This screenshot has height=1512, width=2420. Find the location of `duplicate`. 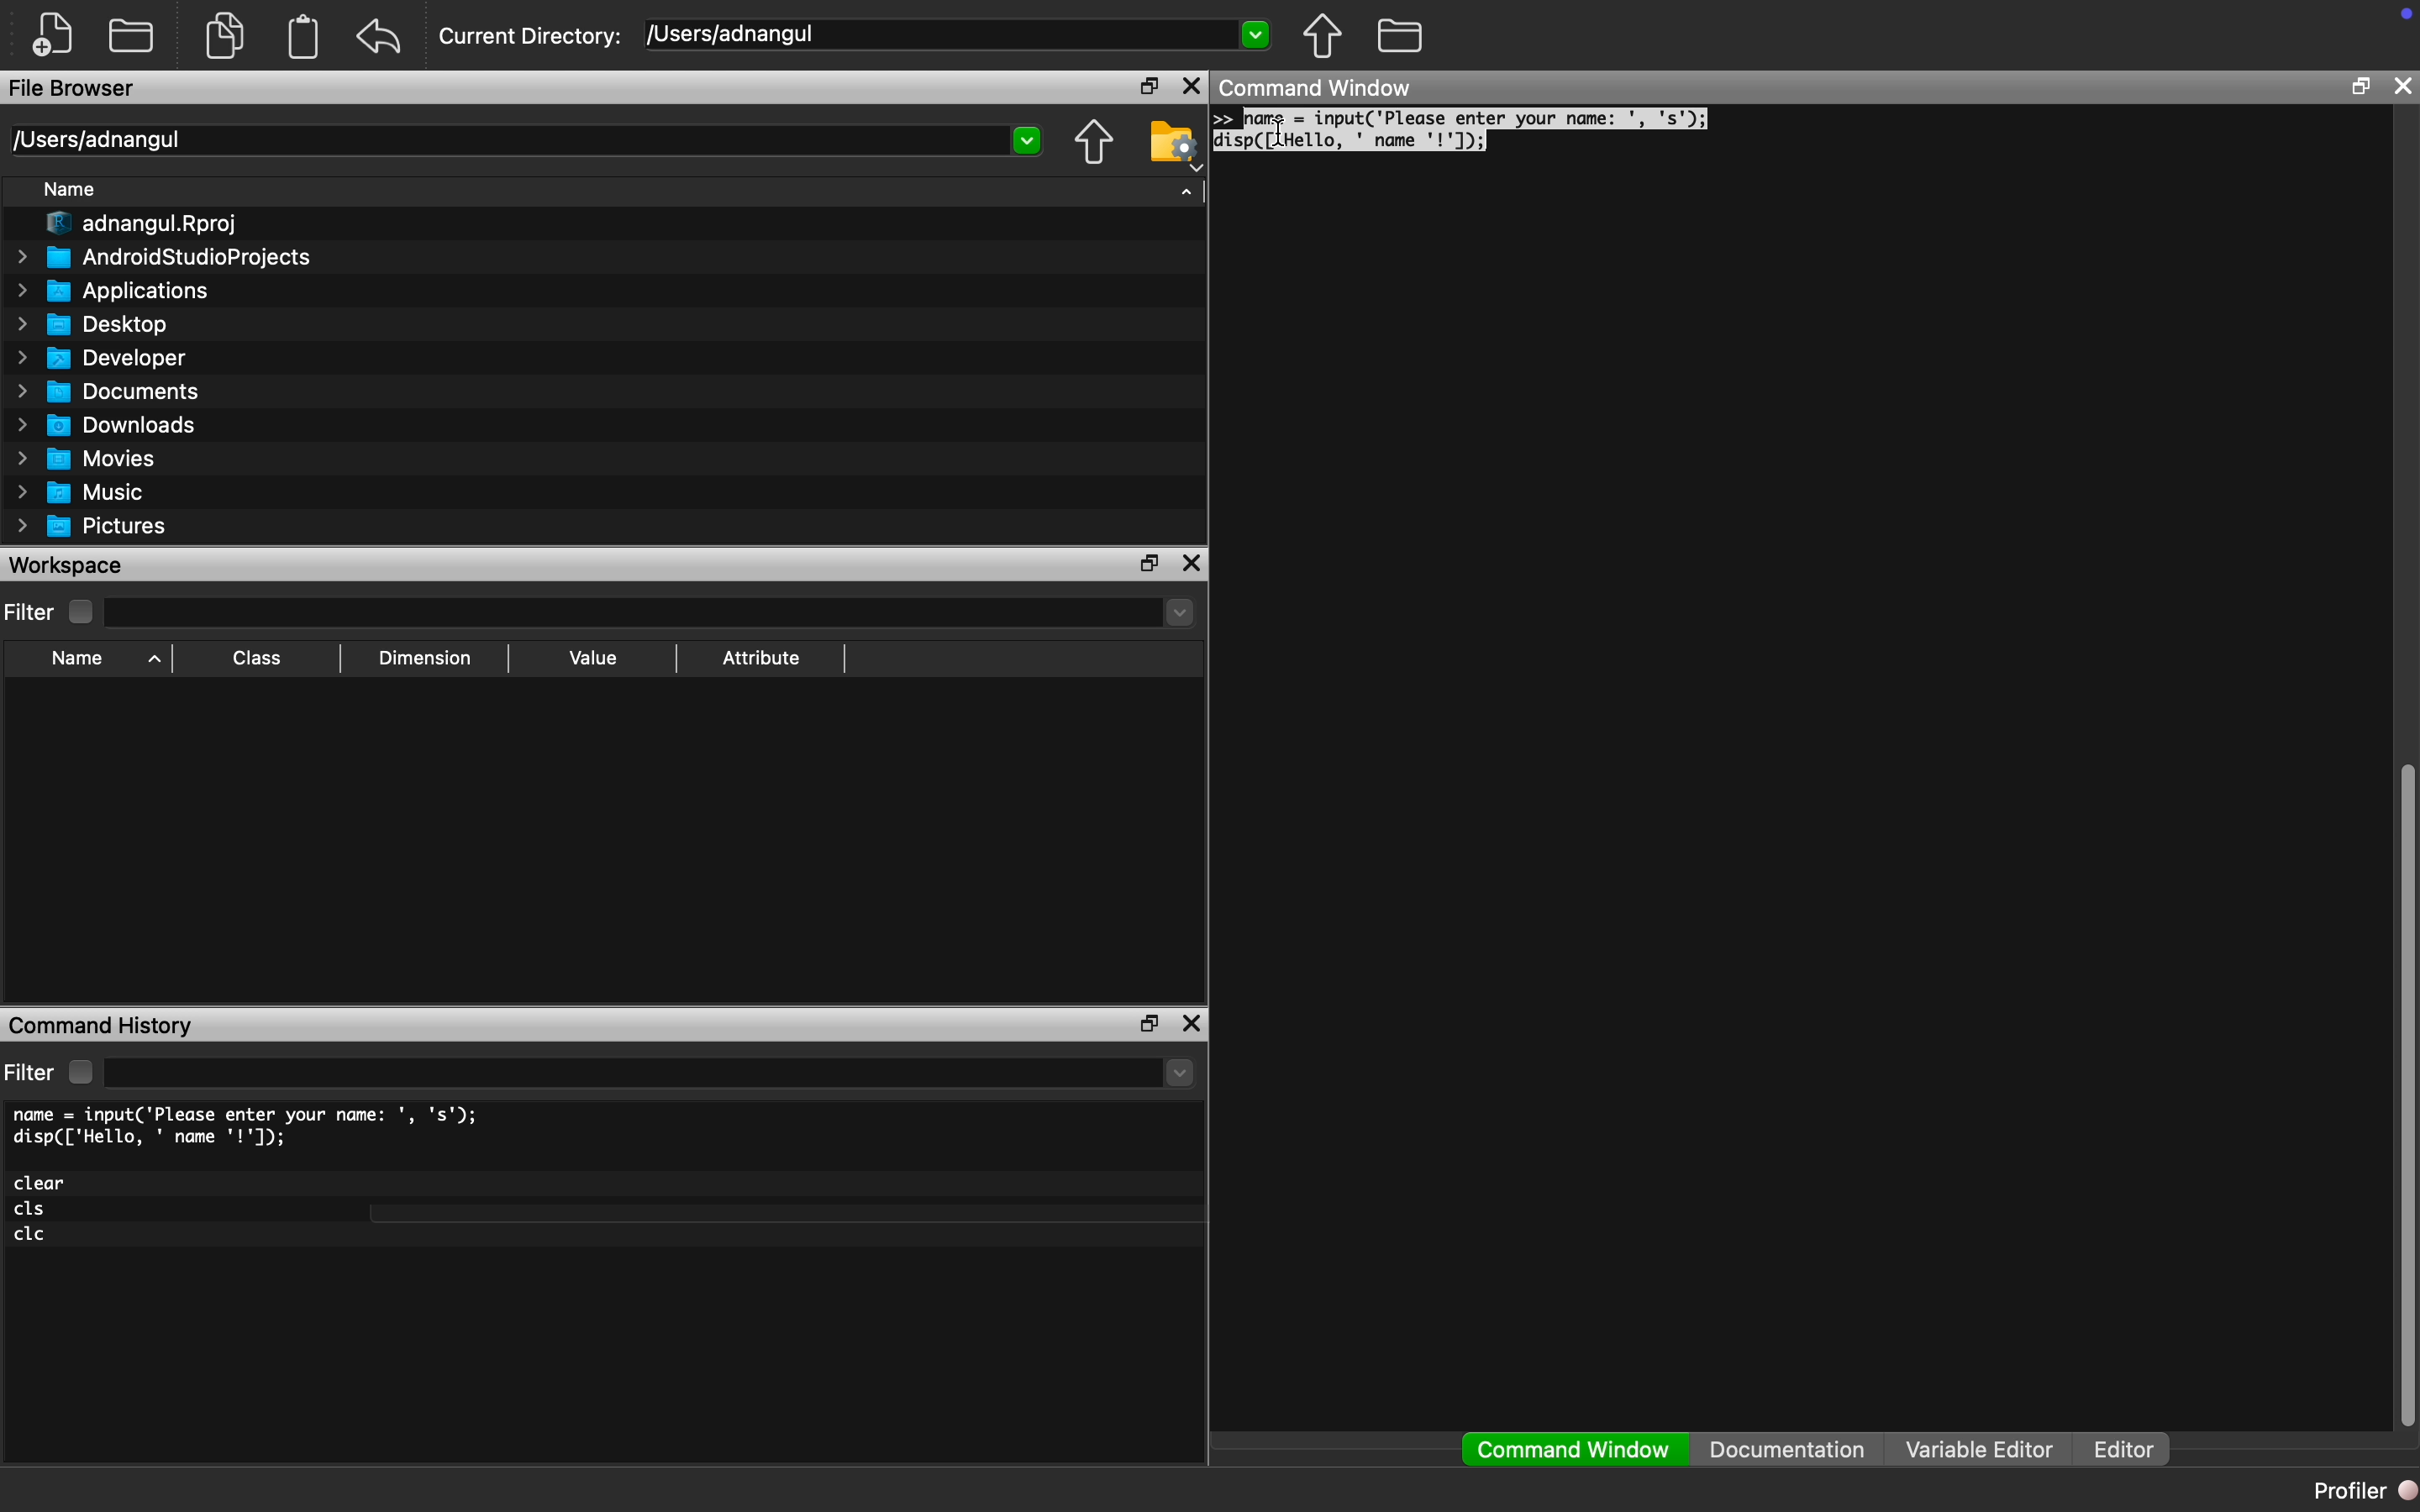

duplicate is located at coordinates (227, 35).